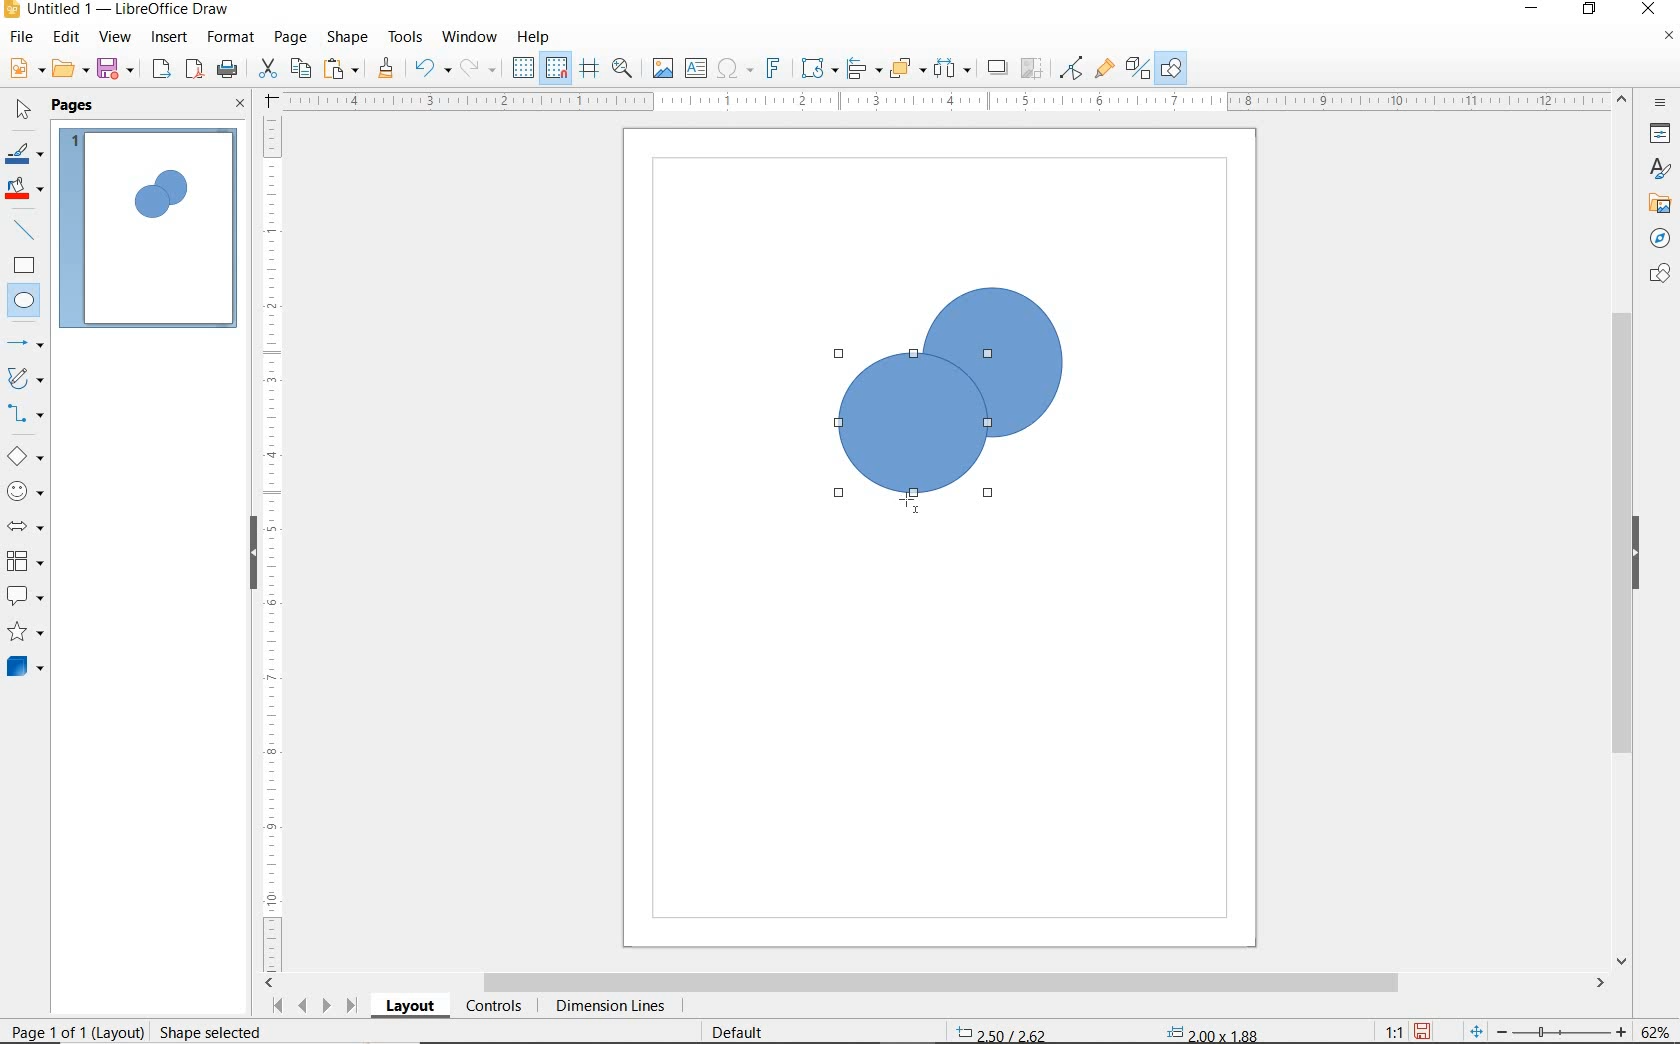  Describe the element at coordinates (149, 234) in the screenshot. I see `PAGE 1` at that location.